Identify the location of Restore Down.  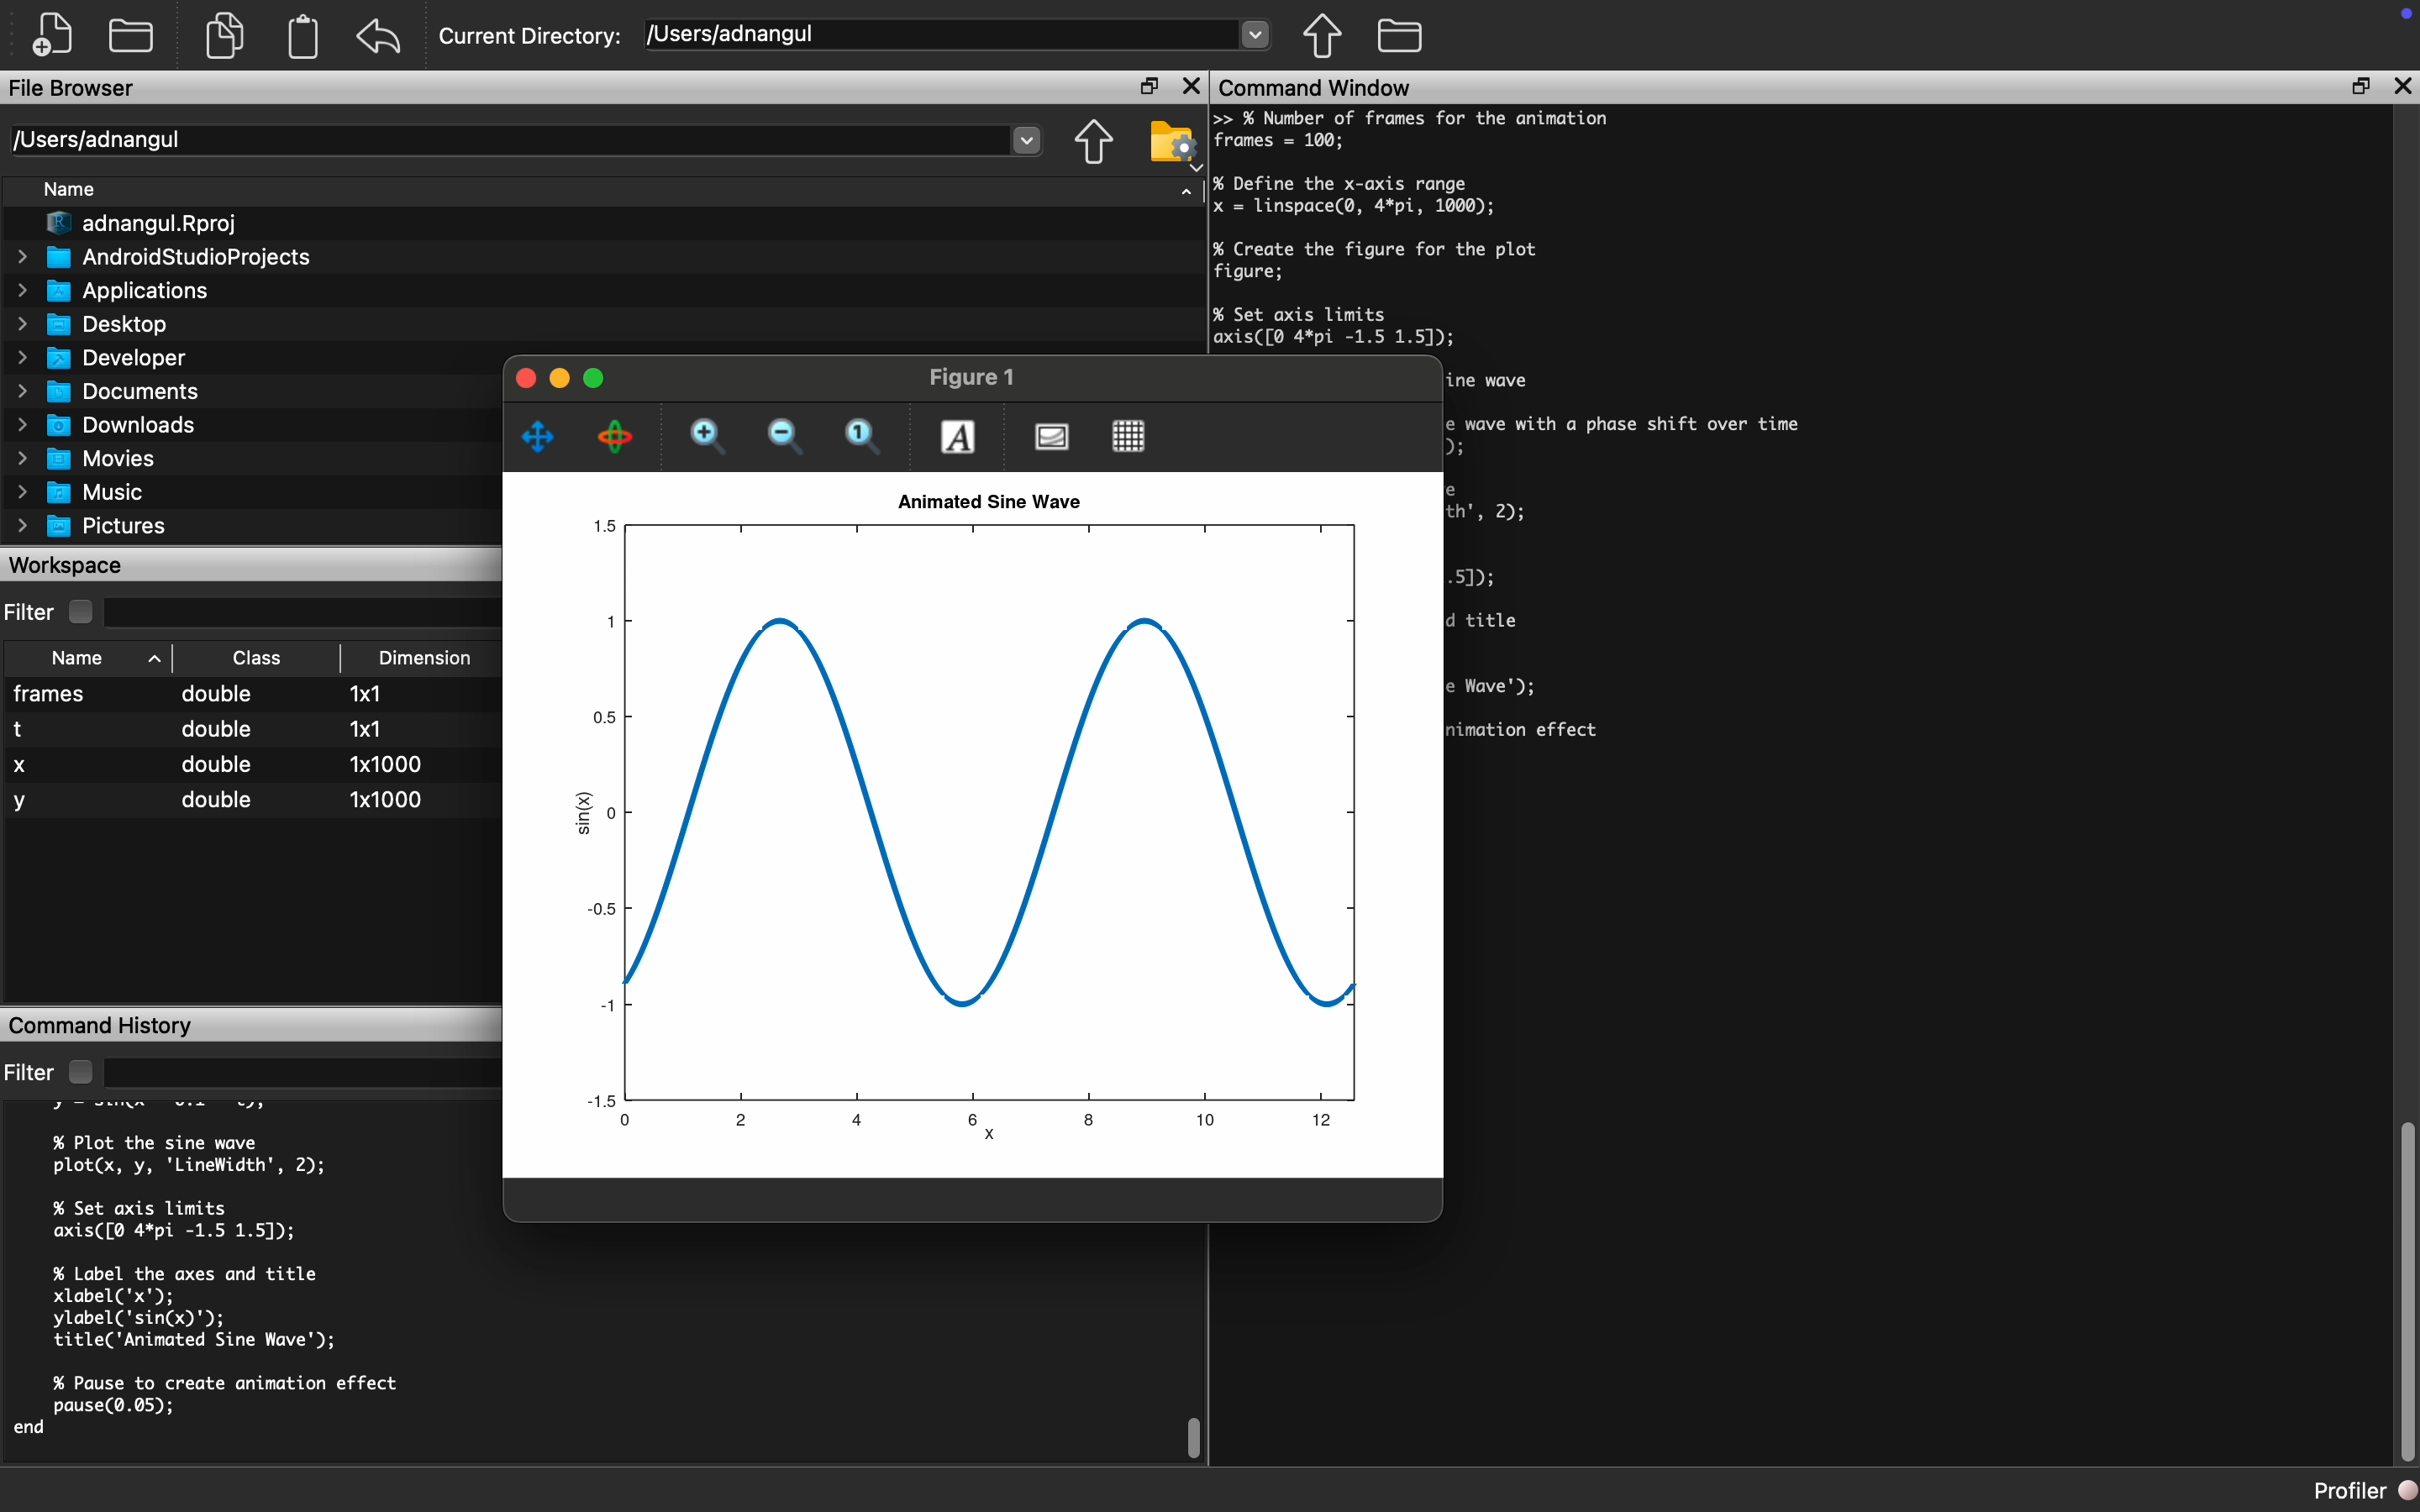
(558, 378).